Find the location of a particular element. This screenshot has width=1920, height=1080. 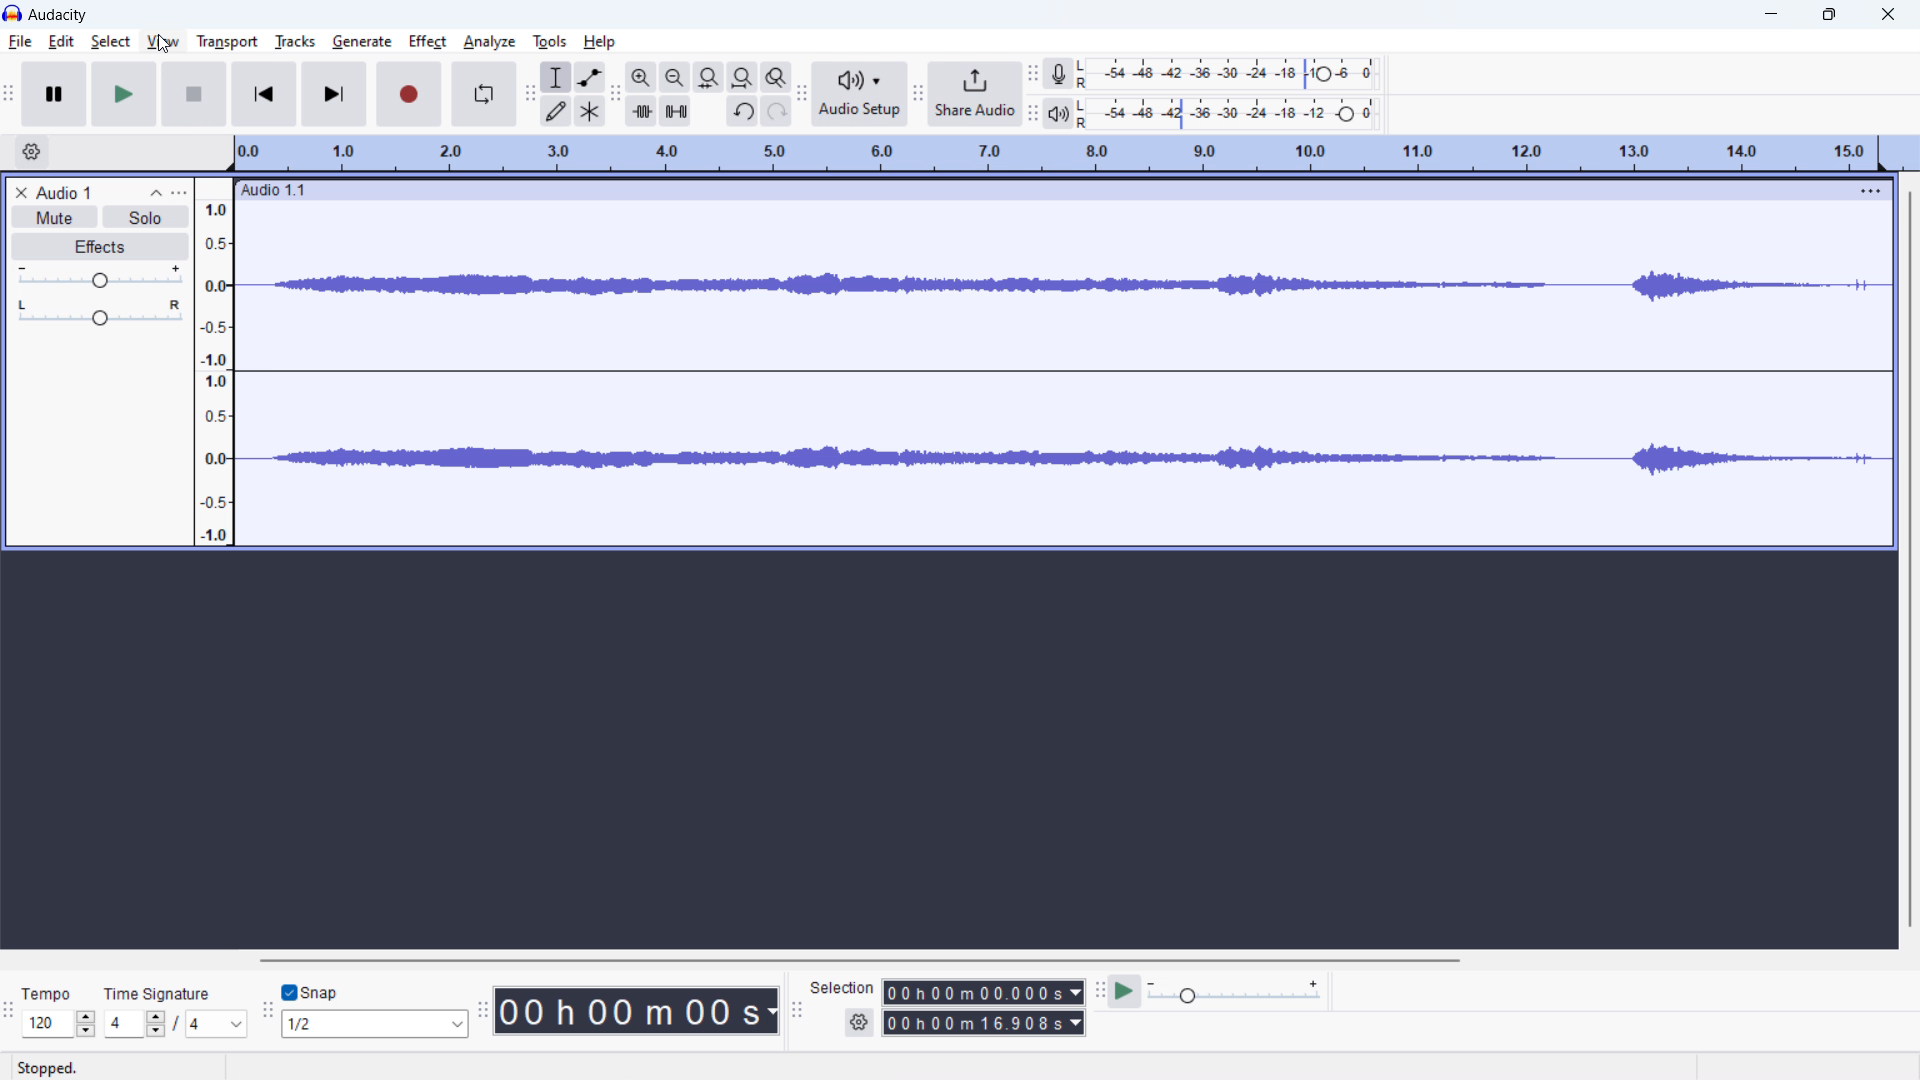

set time signature is located at coordinates (175, 1023).